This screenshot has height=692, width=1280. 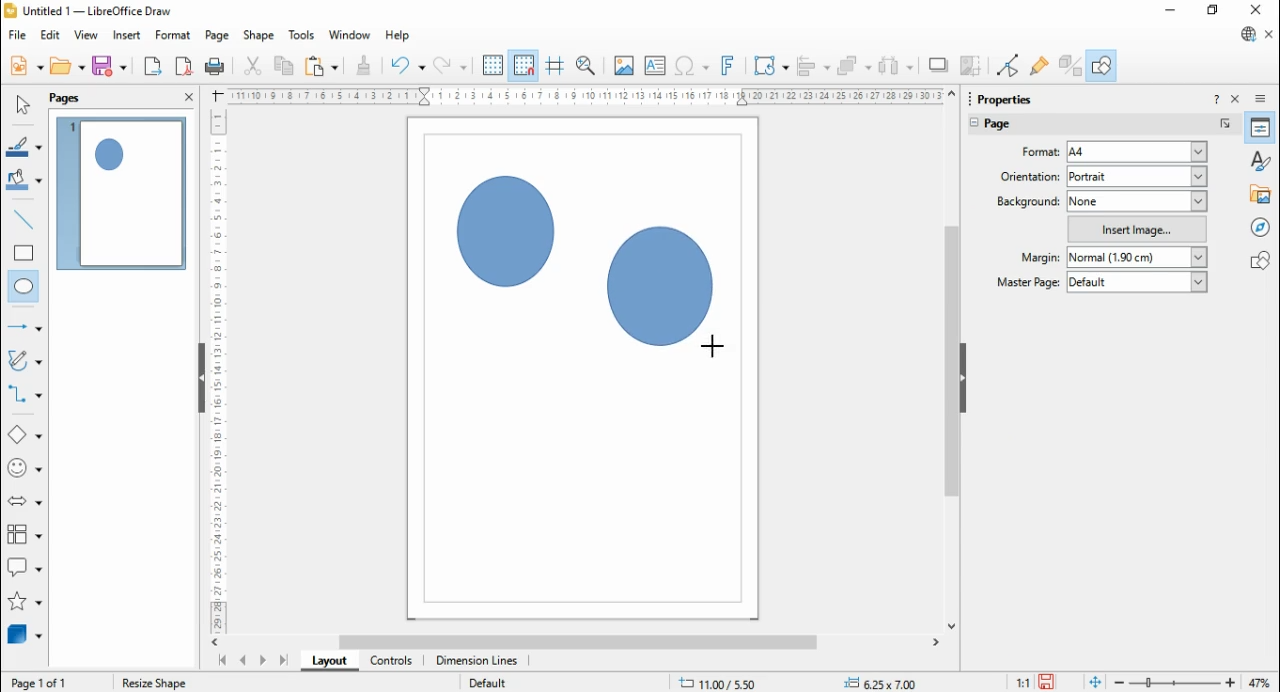 What do you see at coordinates (25, 538) in the screenshot?
I see `flowchart` at bounding box center [25, 538].